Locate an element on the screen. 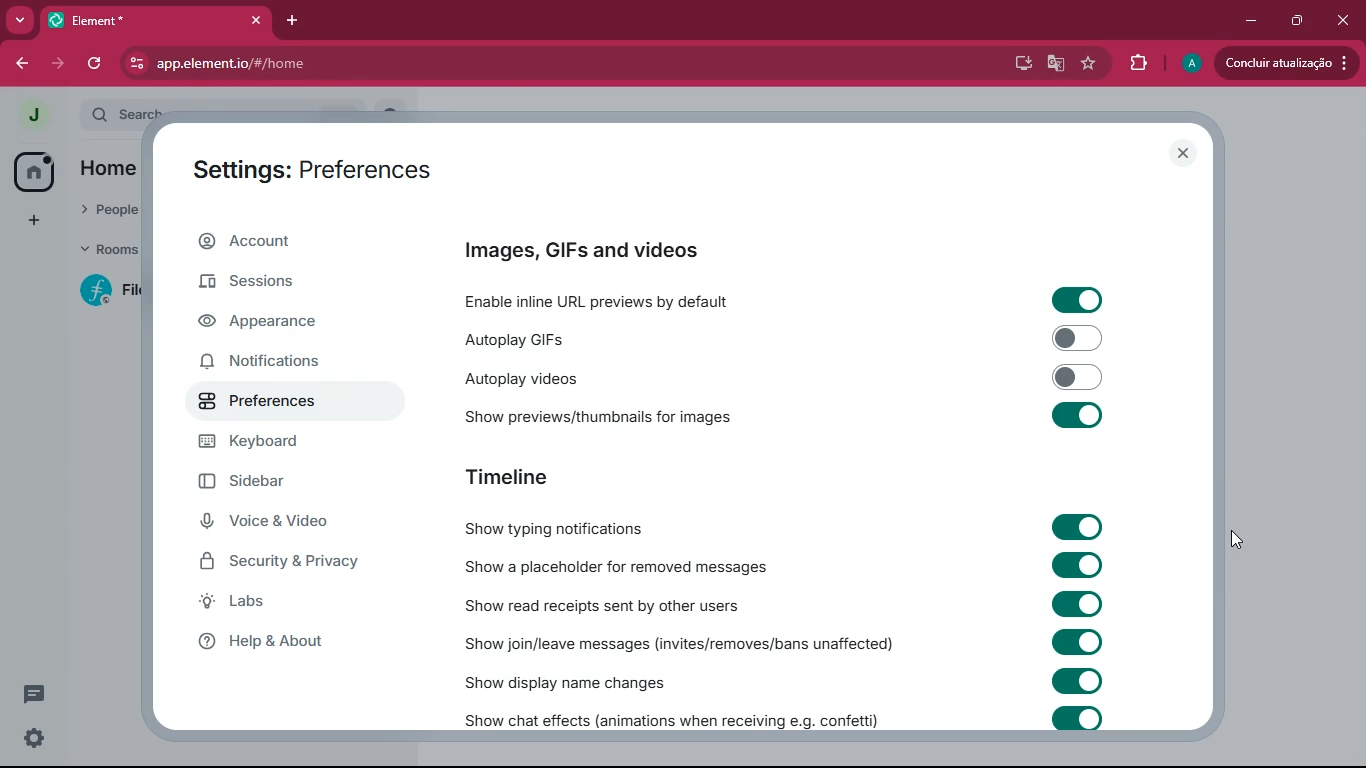 The image size is (1366, 768). extensions is located at coordinates (1134, 64).